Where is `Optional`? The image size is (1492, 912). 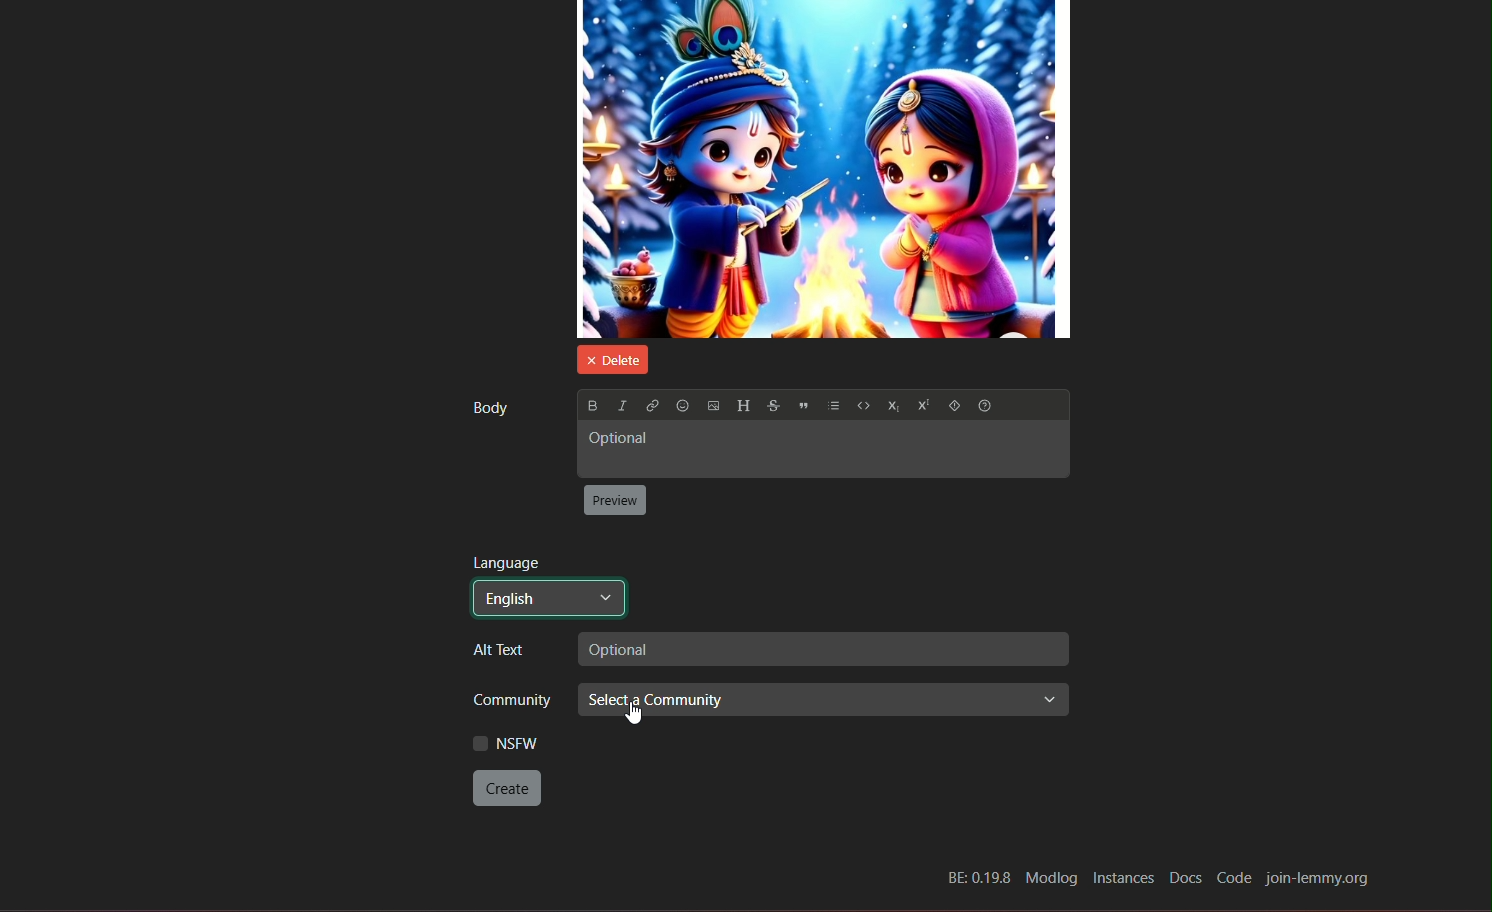 Optional is located at coordinates (821, 449).